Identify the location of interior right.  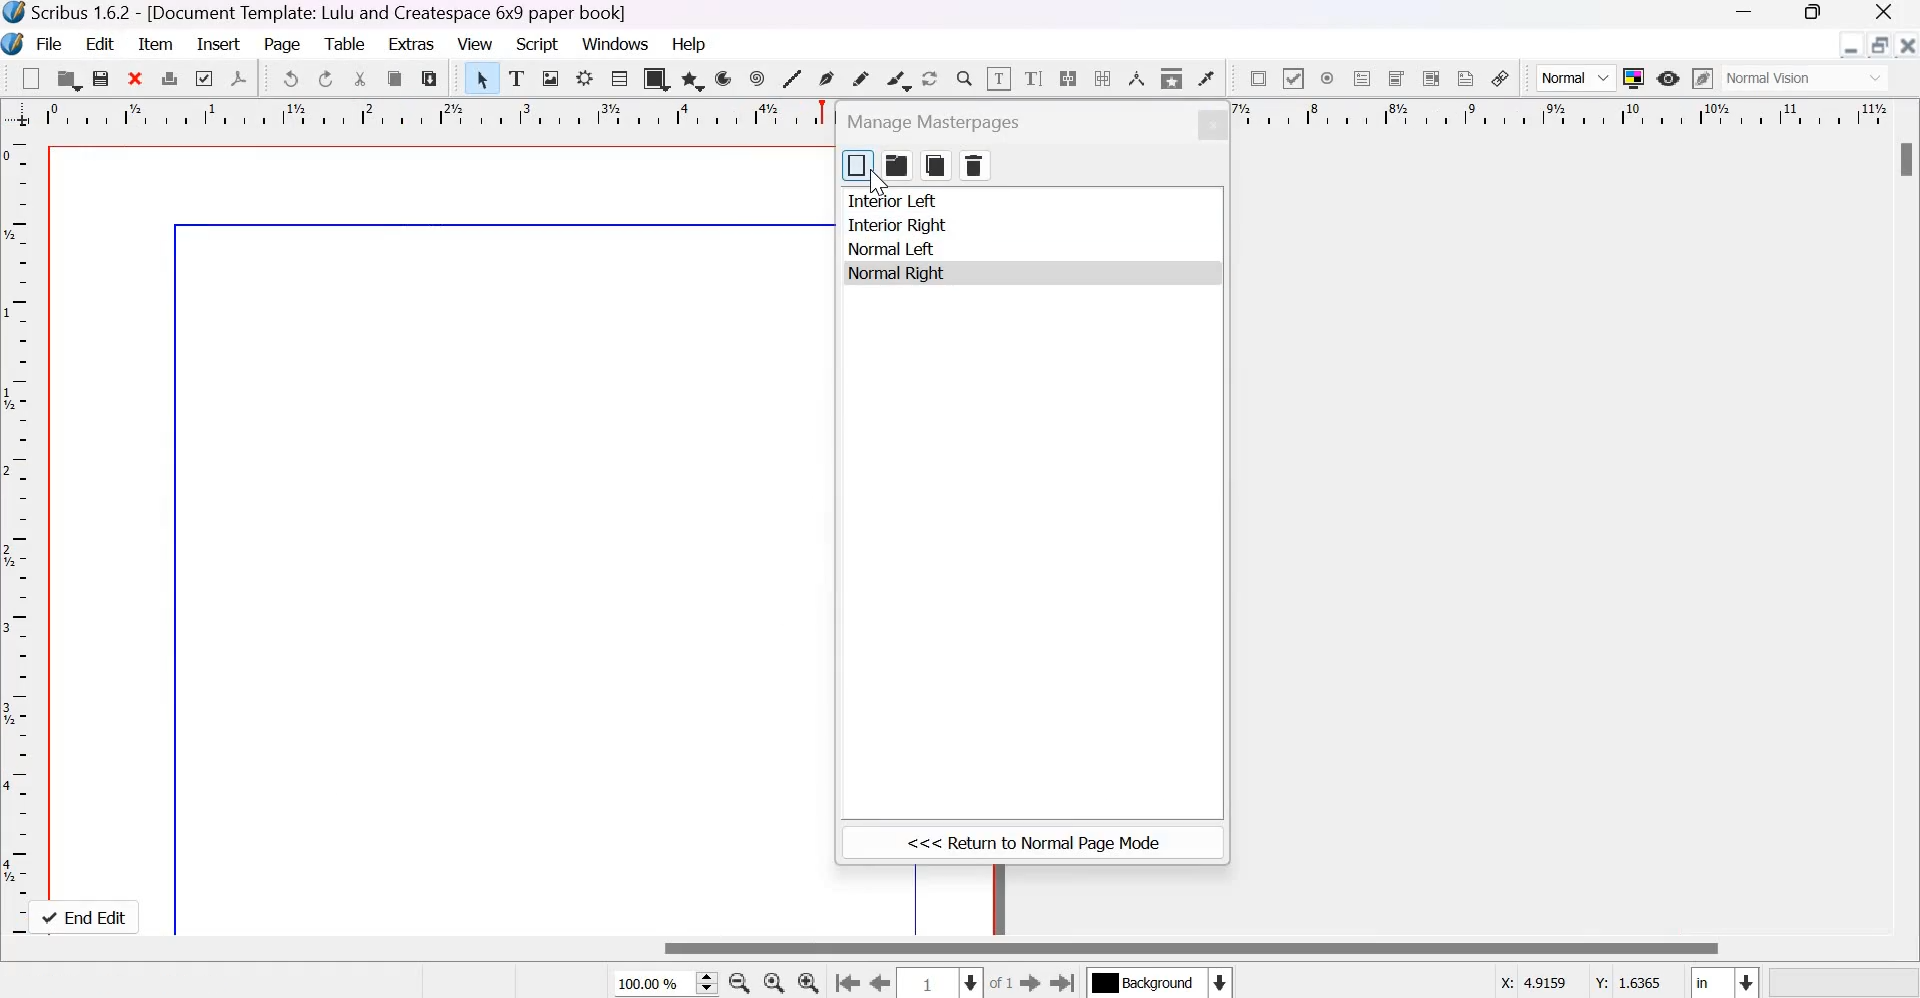
(897, 225).